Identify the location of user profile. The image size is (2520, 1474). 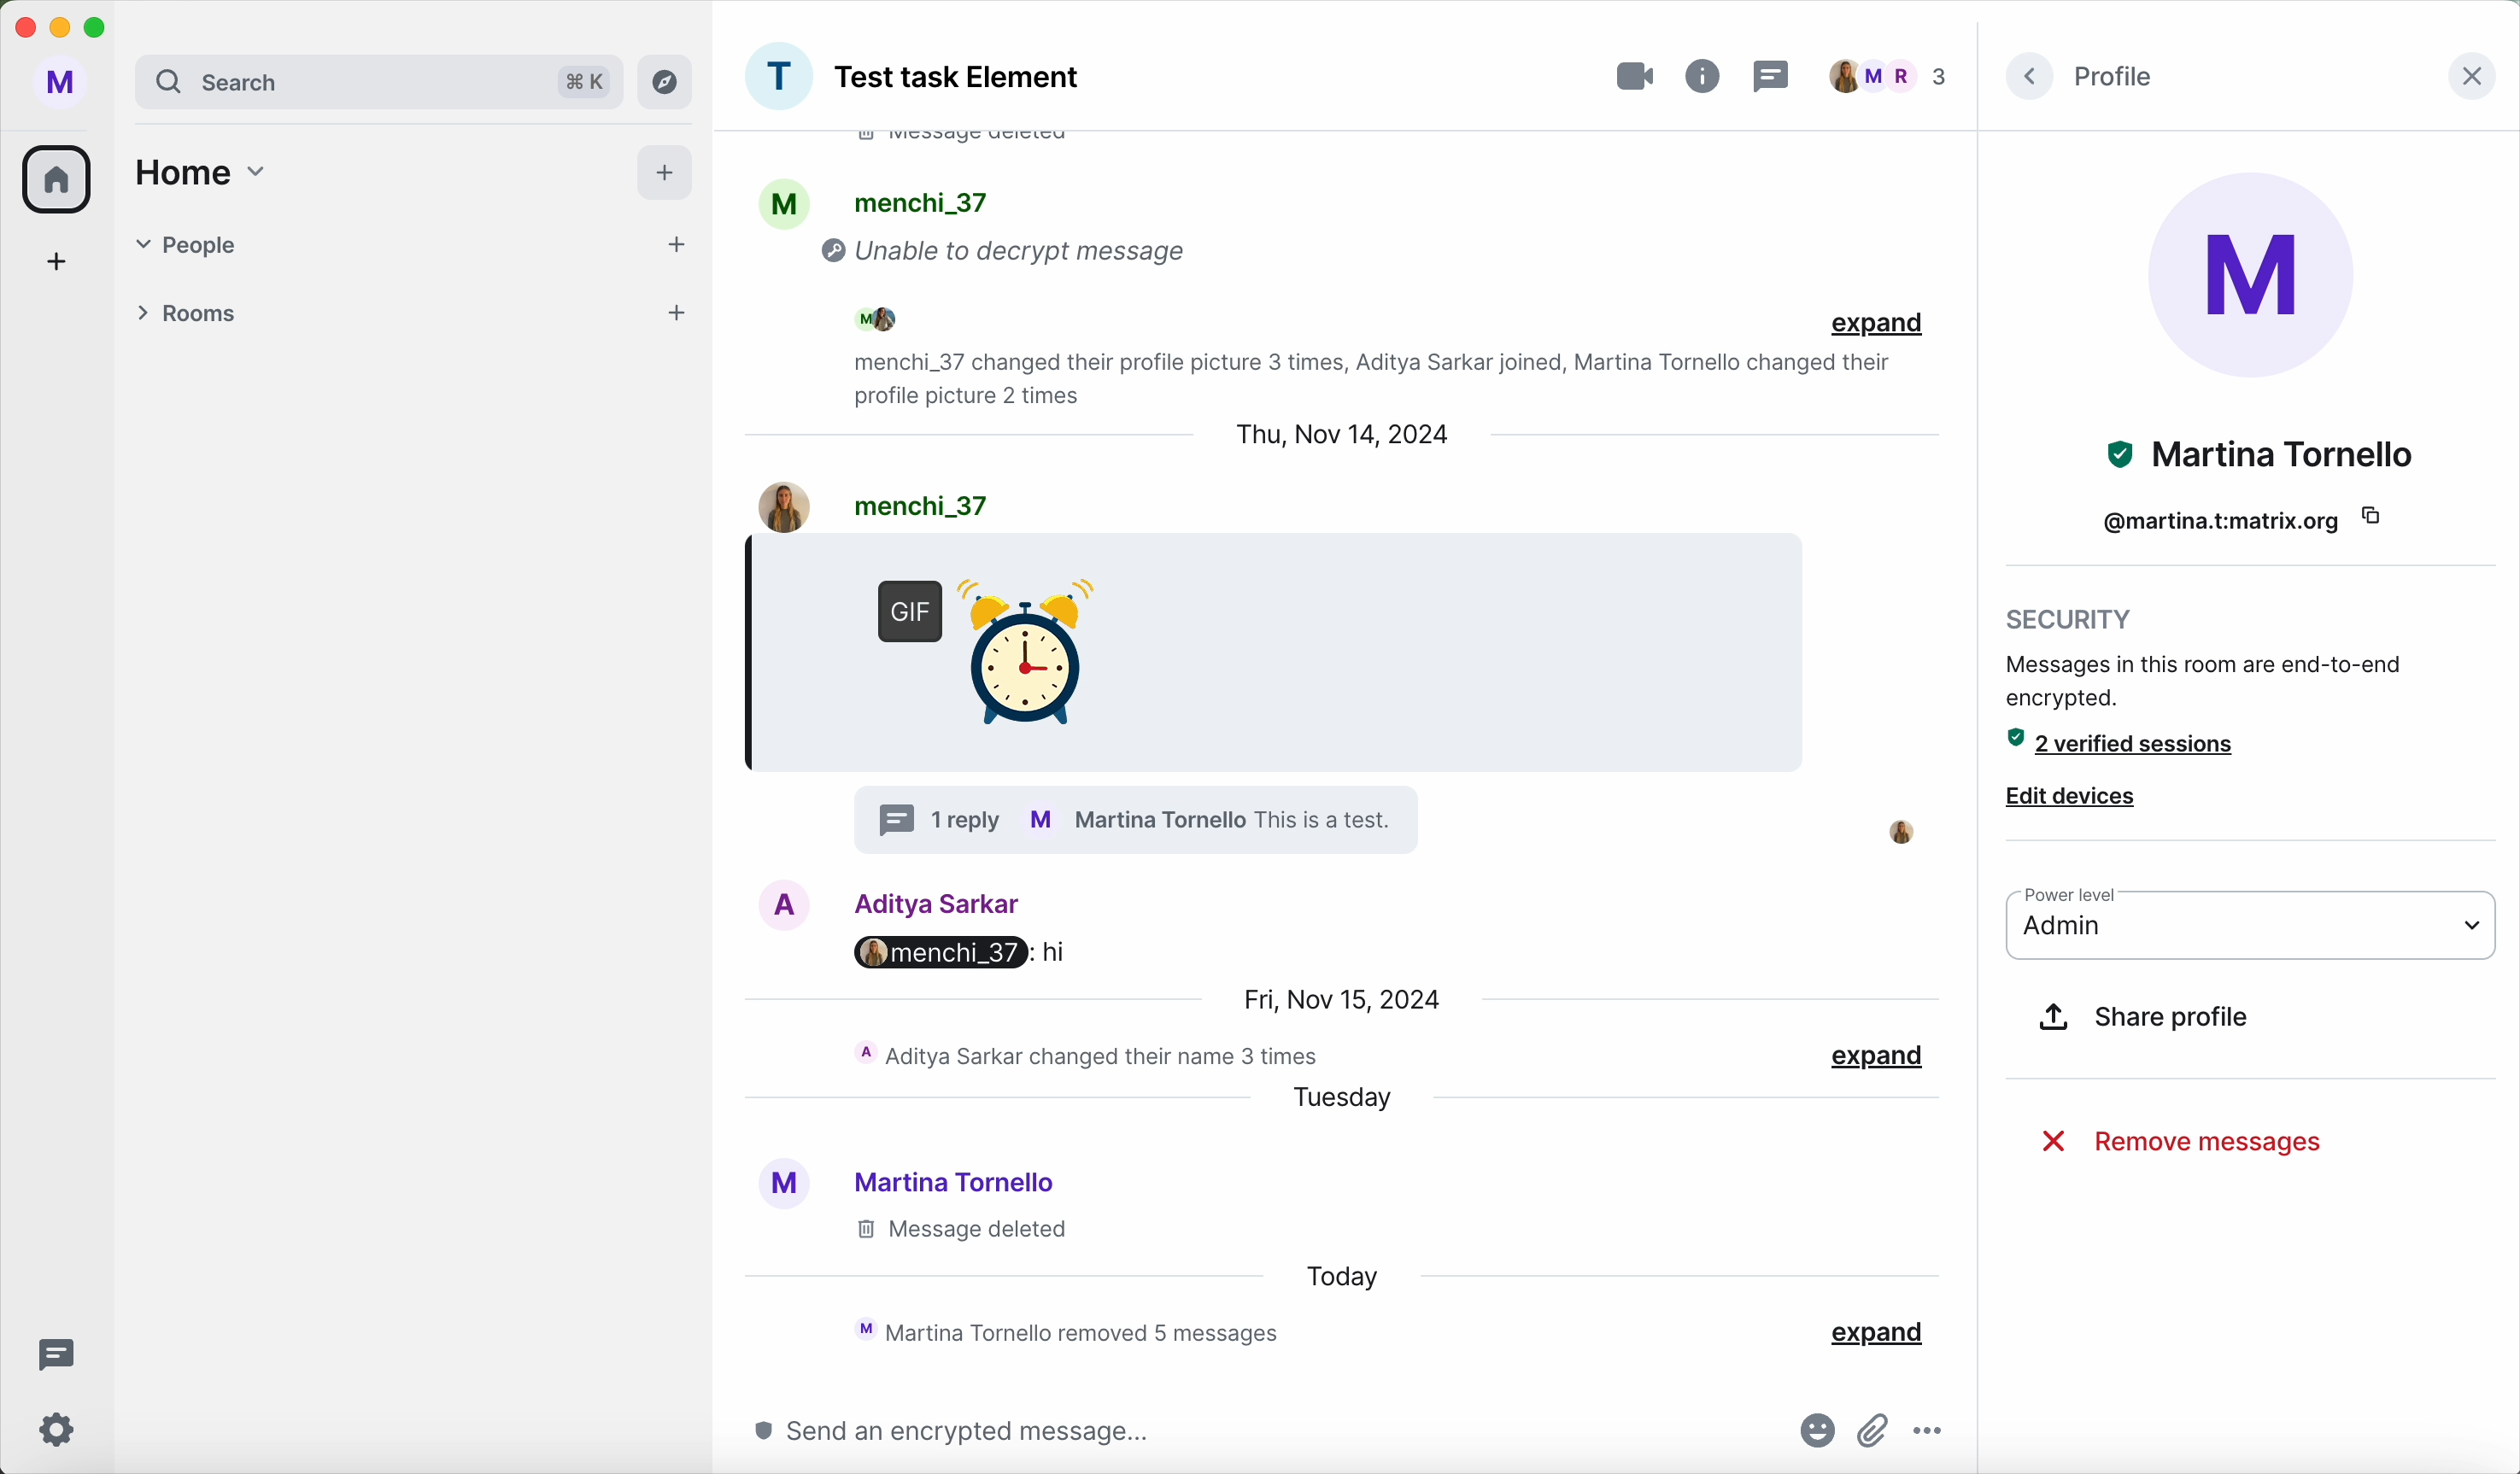
(61, 83).